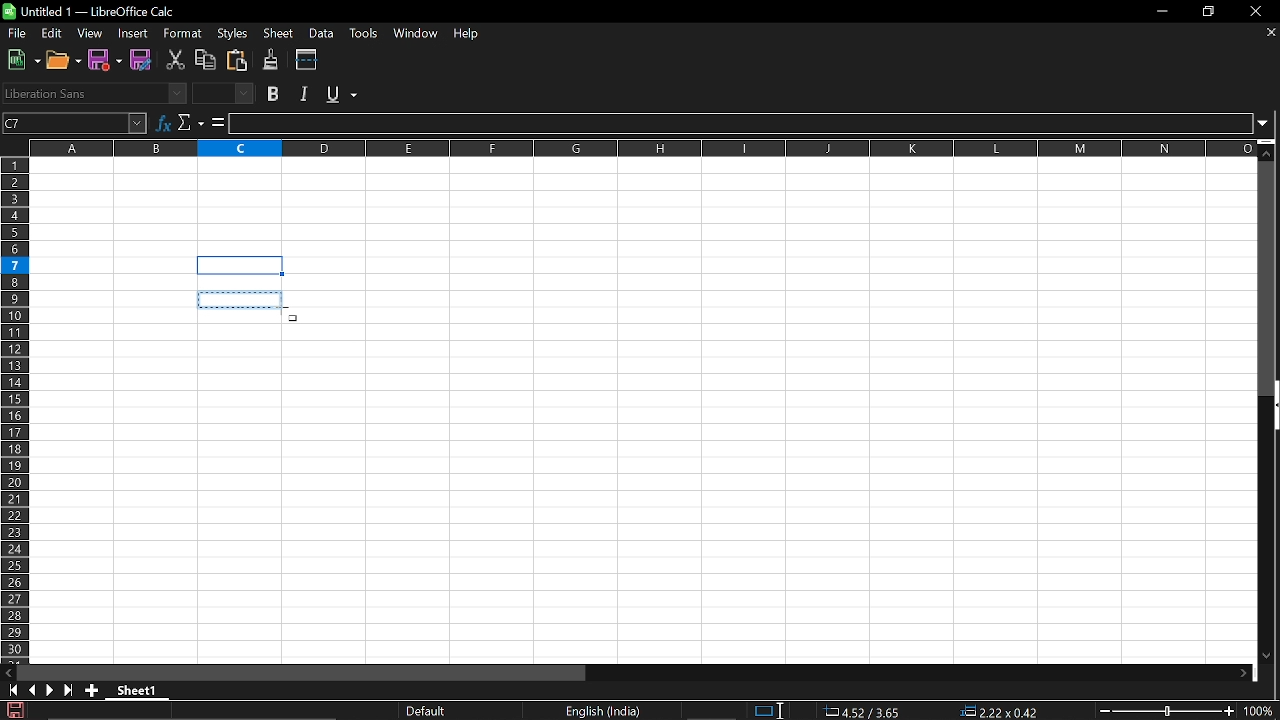  I want to click on Horizontal scrollbar, so click(302, 672).